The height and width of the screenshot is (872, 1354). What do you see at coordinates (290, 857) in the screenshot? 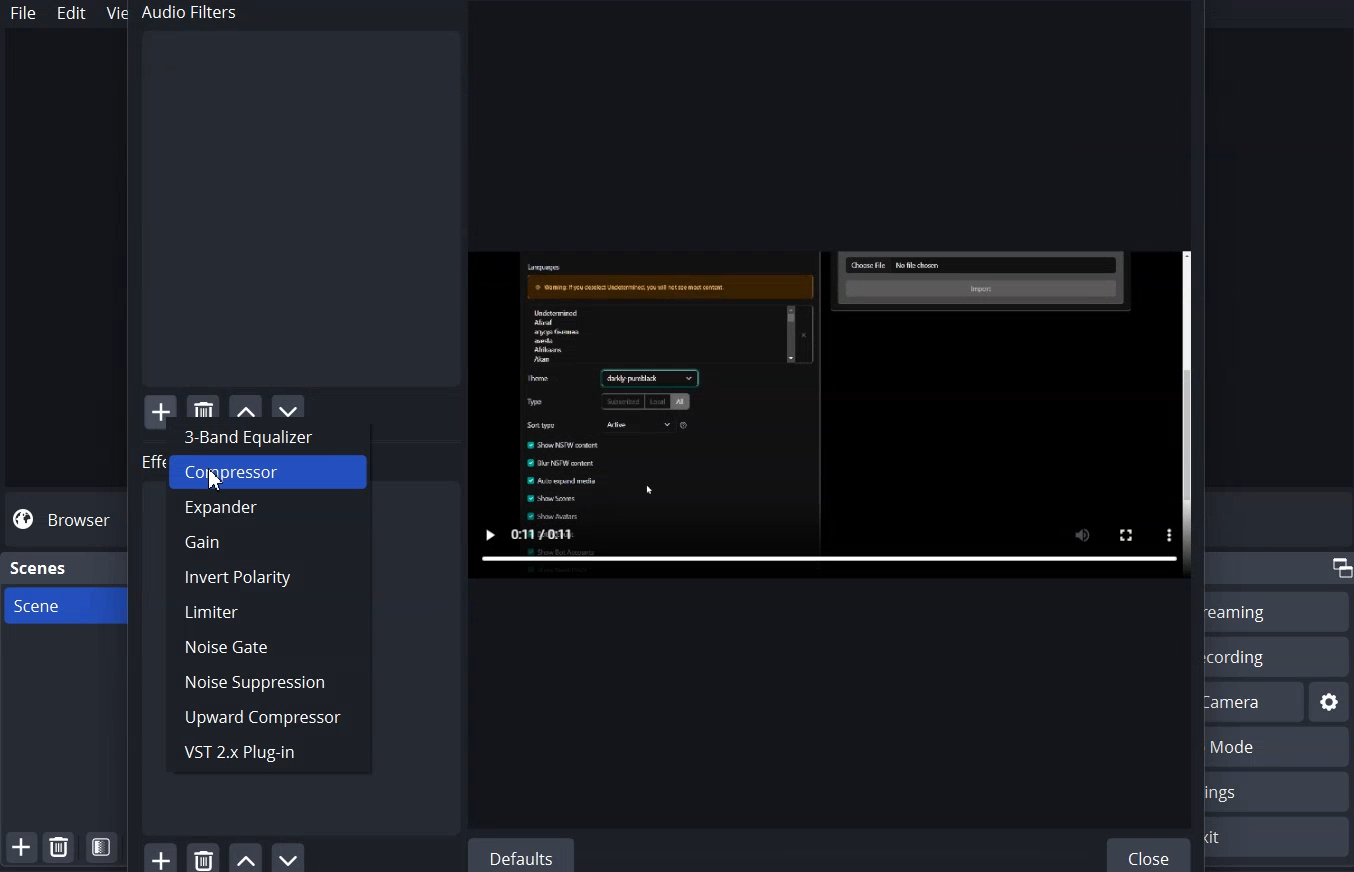
I see `Move Filter Down` at bounding box center [290, 857].